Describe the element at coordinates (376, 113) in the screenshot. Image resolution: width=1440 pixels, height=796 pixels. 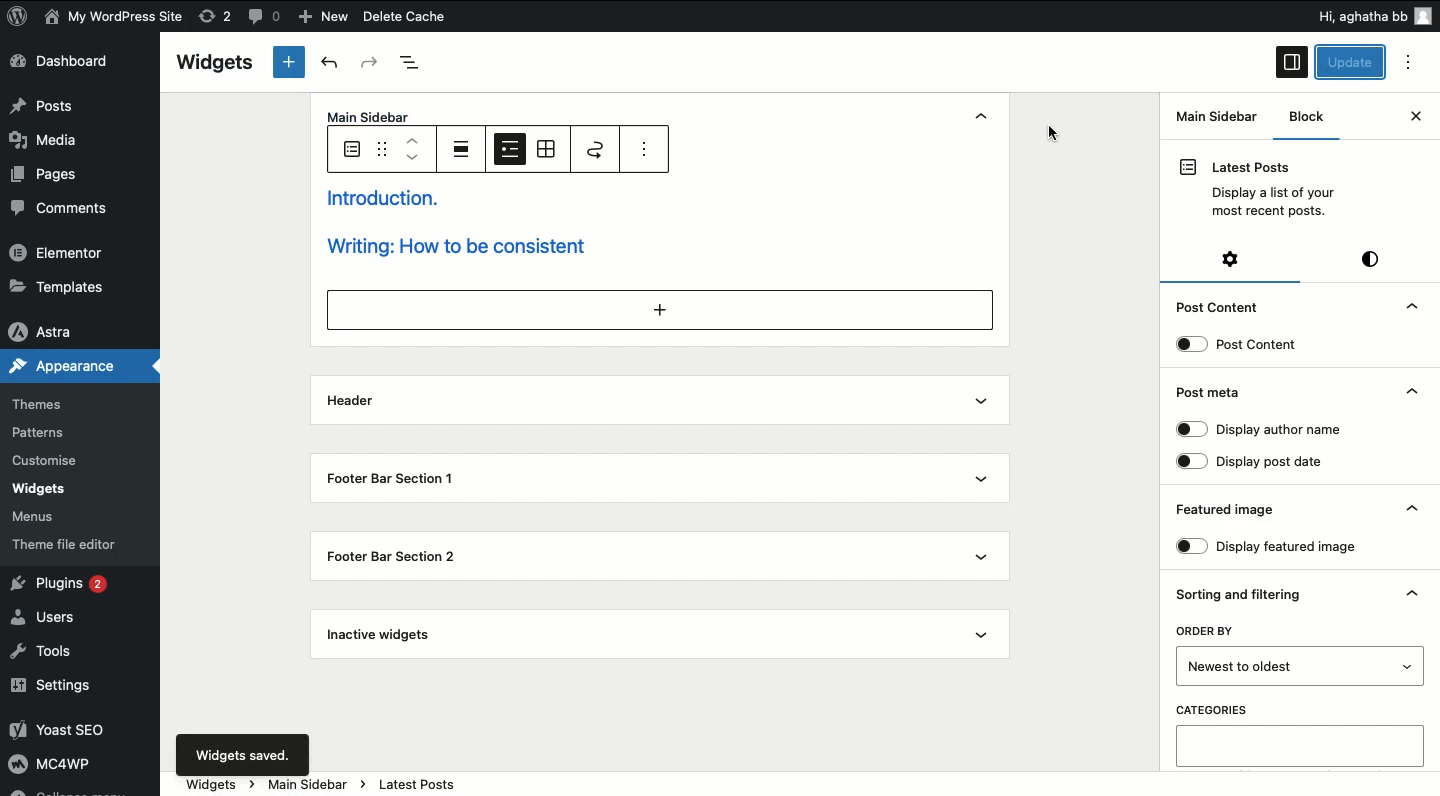
I see `Main Sidebar` at that location.